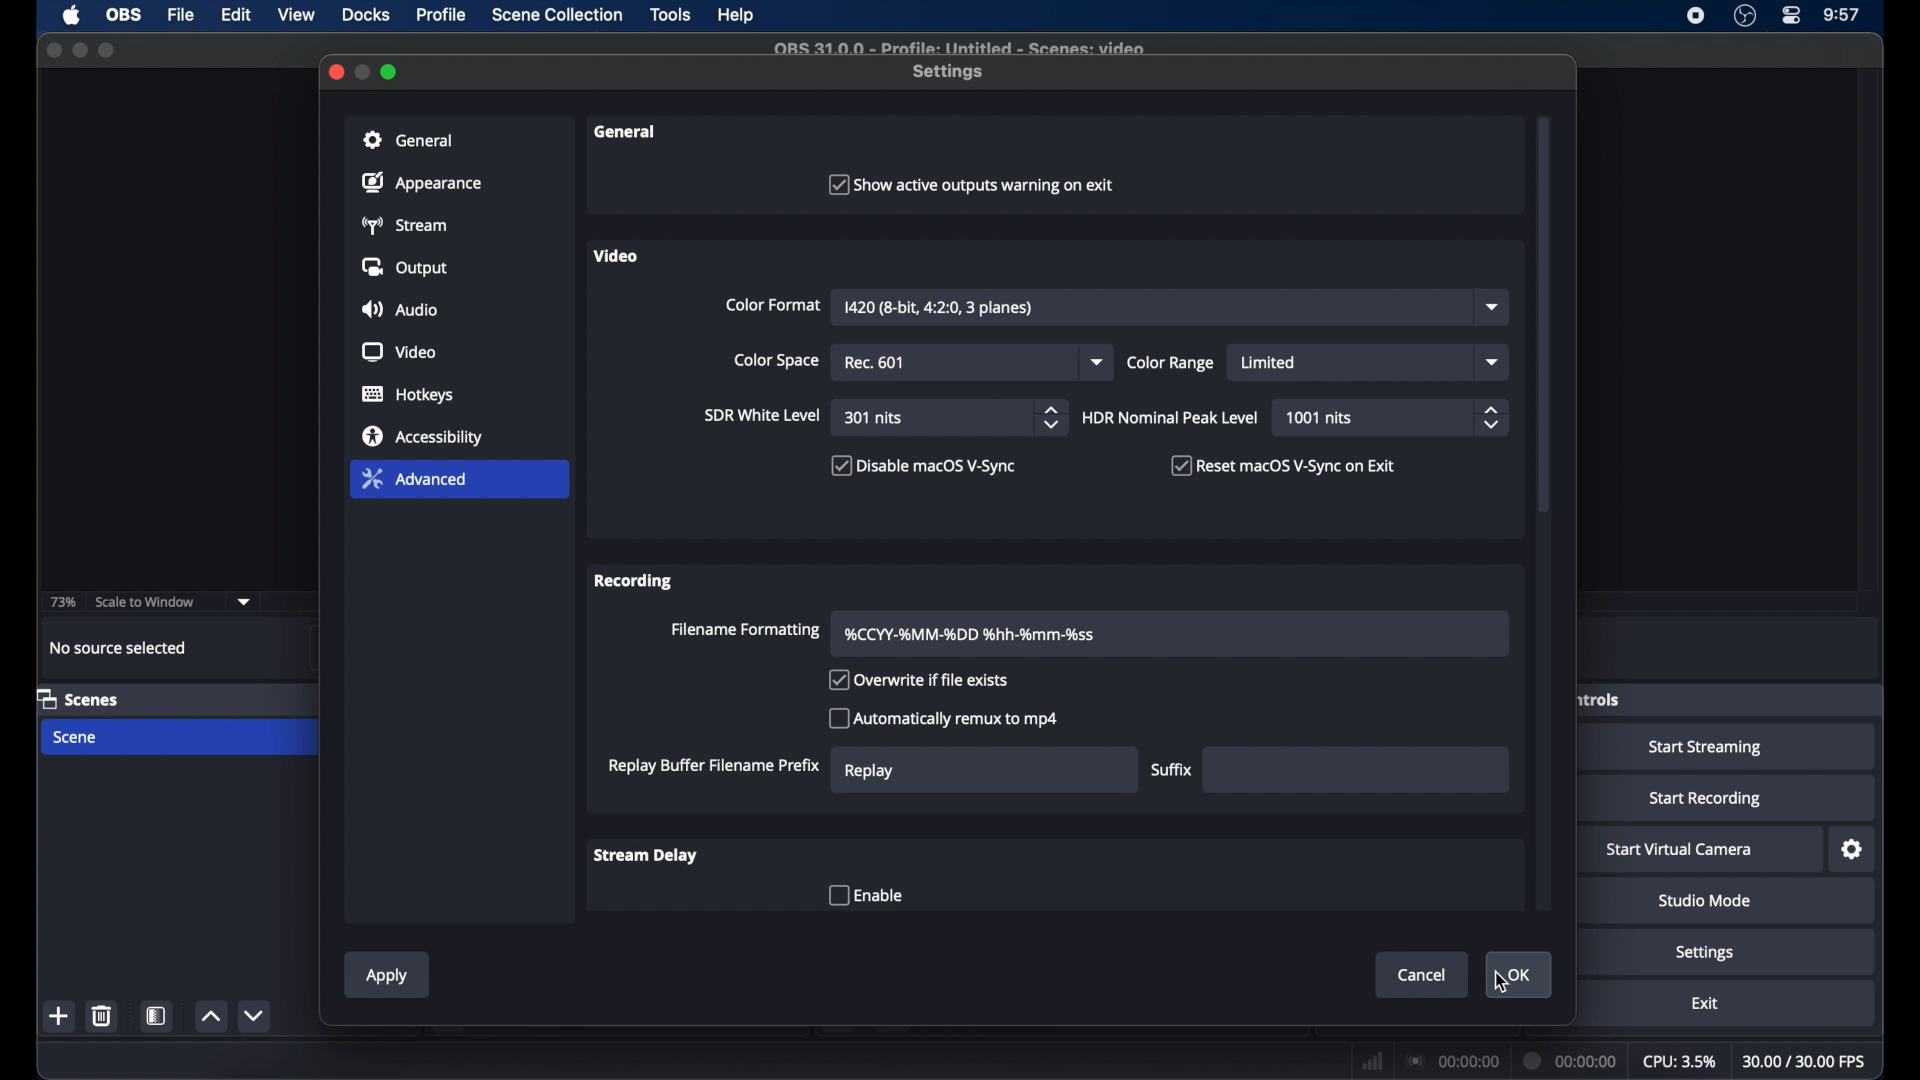 This screenshot has width=1920, height=1080. I want to click on checkbox, so click(923, 680).